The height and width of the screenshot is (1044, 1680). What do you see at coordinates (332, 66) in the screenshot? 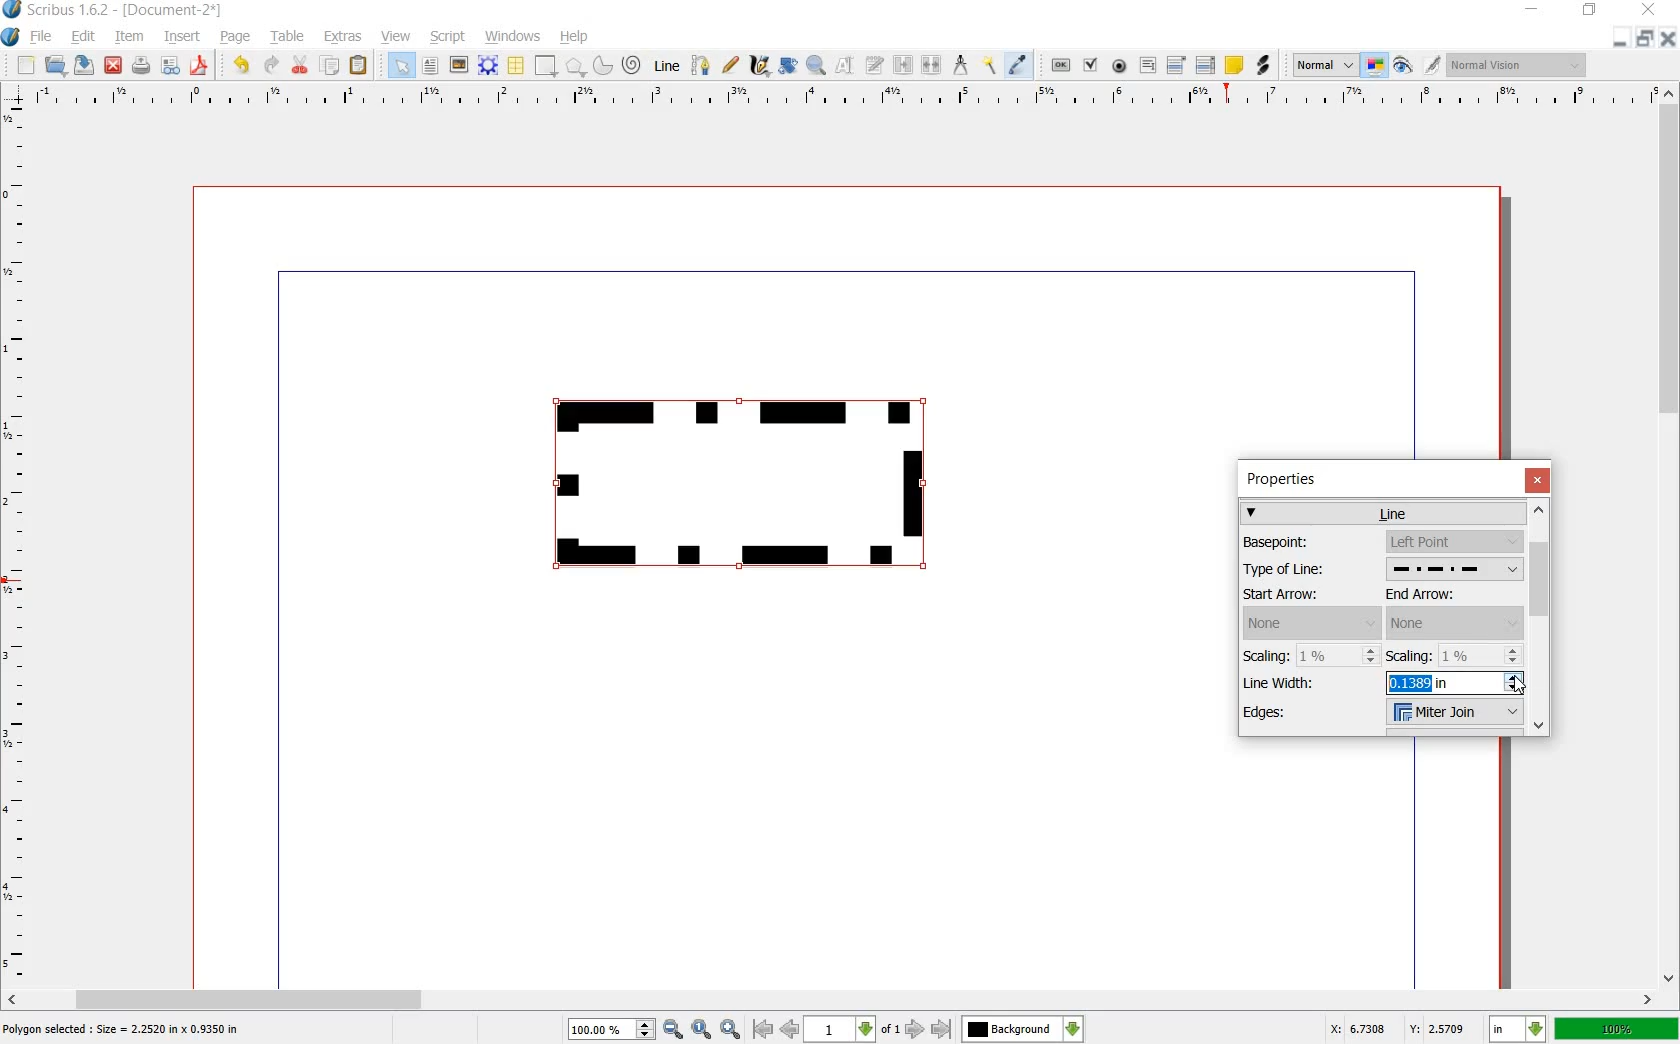
I see `COPY` at bounding box center [332, 66].